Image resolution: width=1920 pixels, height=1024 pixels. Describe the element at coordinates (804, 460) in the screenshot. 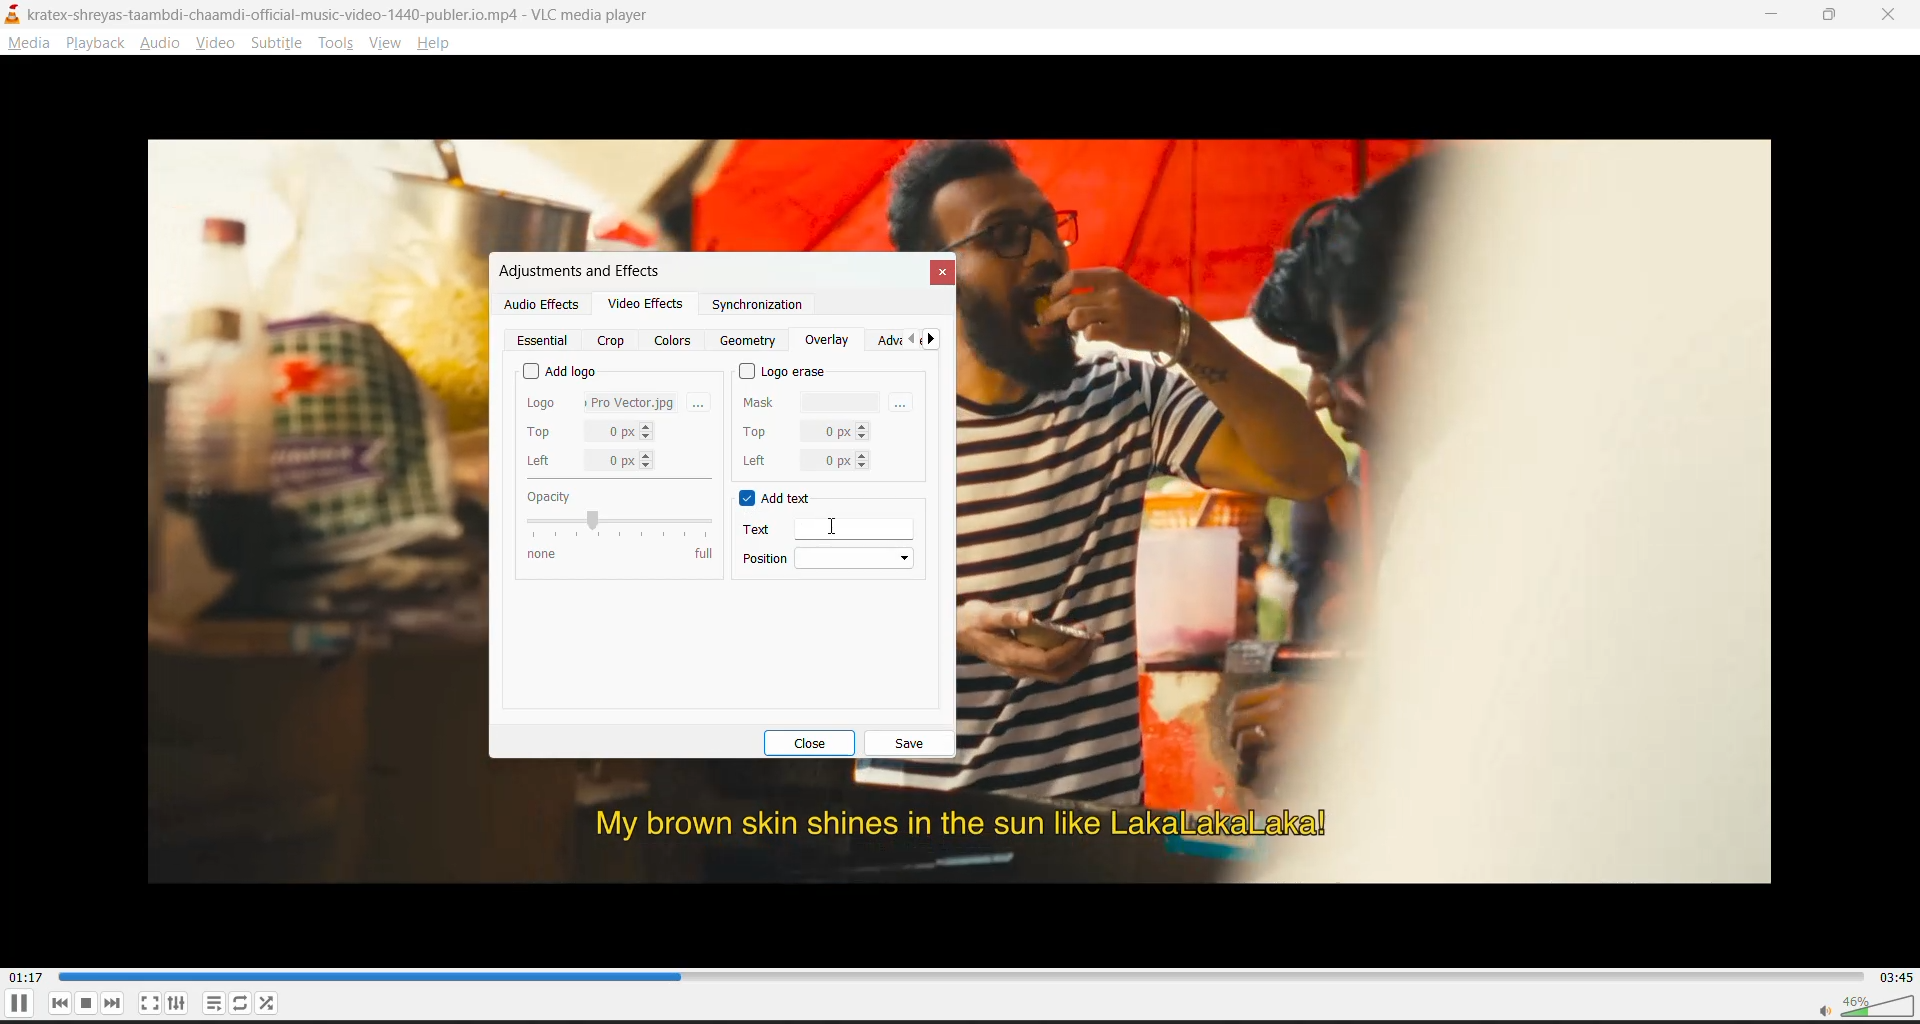

I see `left` at that location.